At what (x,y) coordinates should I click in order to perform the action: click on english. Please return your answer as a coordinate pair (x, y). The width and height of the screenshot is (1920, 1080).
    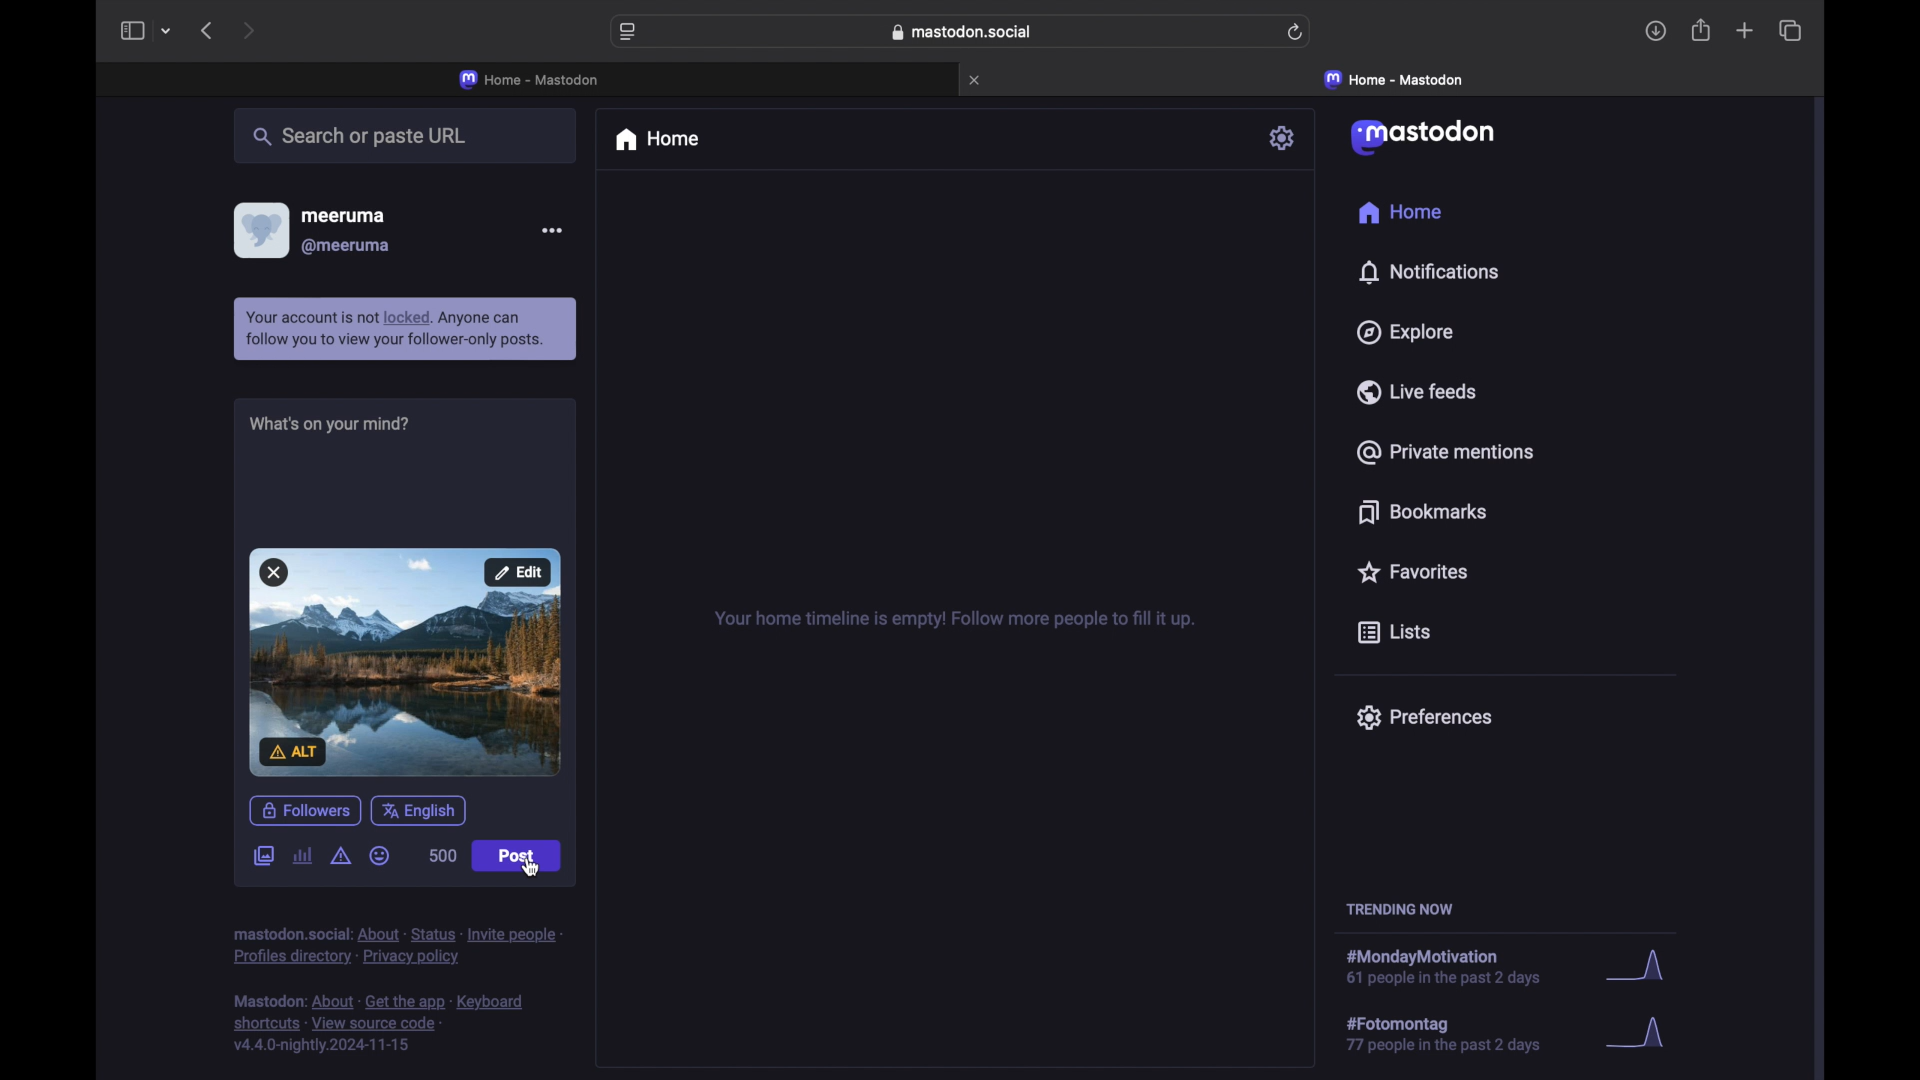
    Looking at the image, I should click on (421, 808).